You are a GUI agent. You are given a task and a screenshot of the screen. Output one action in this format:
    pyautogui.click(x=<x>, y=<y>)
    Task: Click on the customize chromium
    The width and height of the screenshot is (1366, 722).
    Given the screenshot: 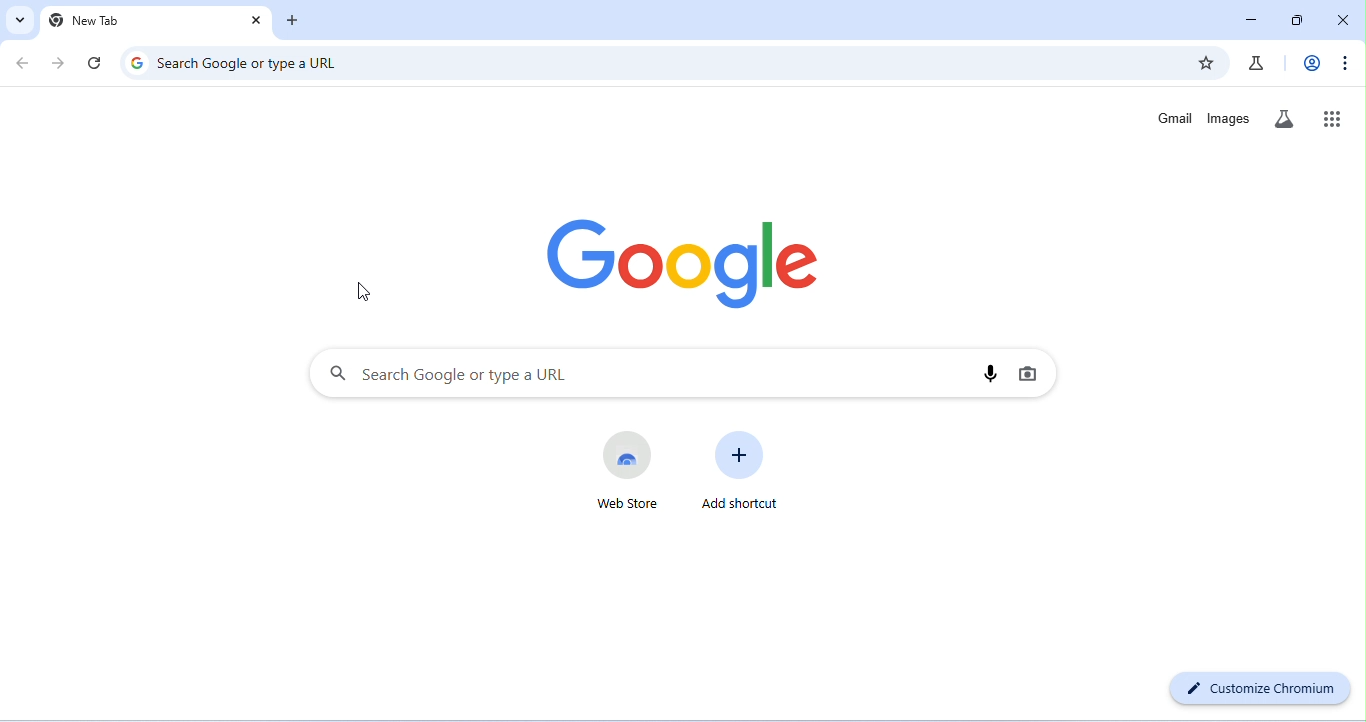 What is the action you would take?
    pyautogui.click(x=1260, y=689)
    